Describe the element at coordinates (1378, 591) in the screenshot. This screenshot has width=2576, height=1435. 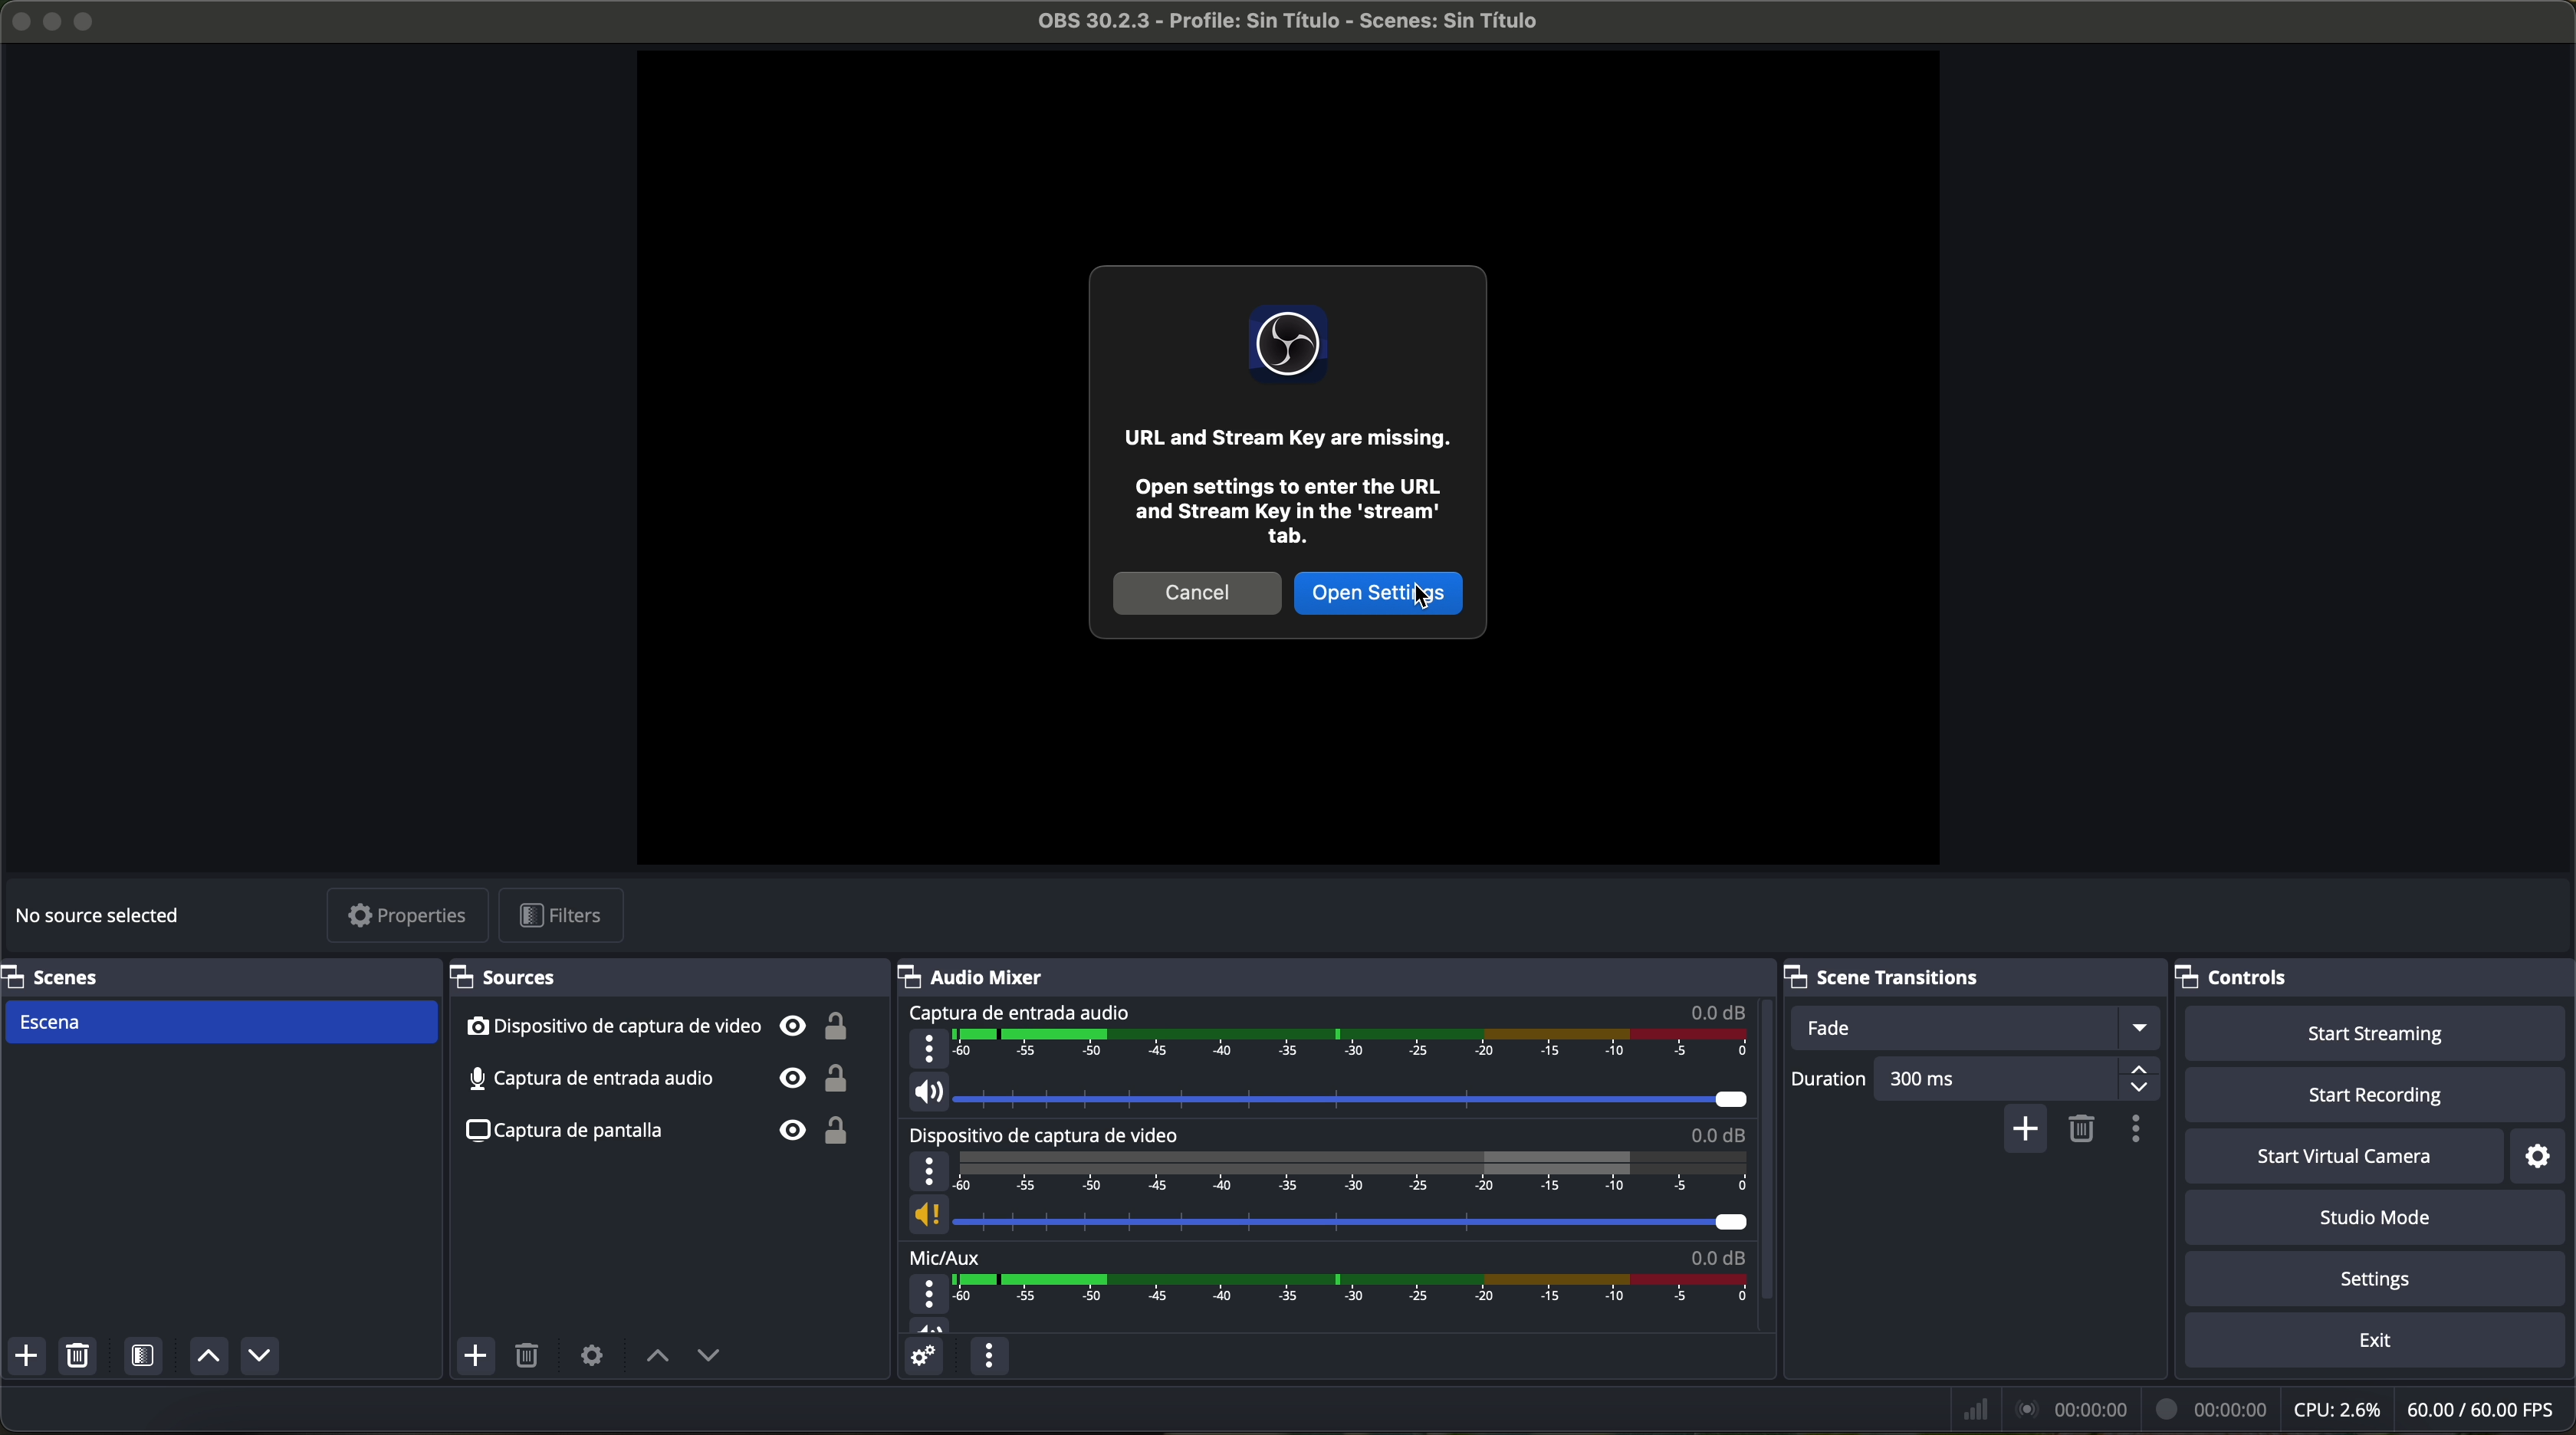
I see `click on open settings` at that location.